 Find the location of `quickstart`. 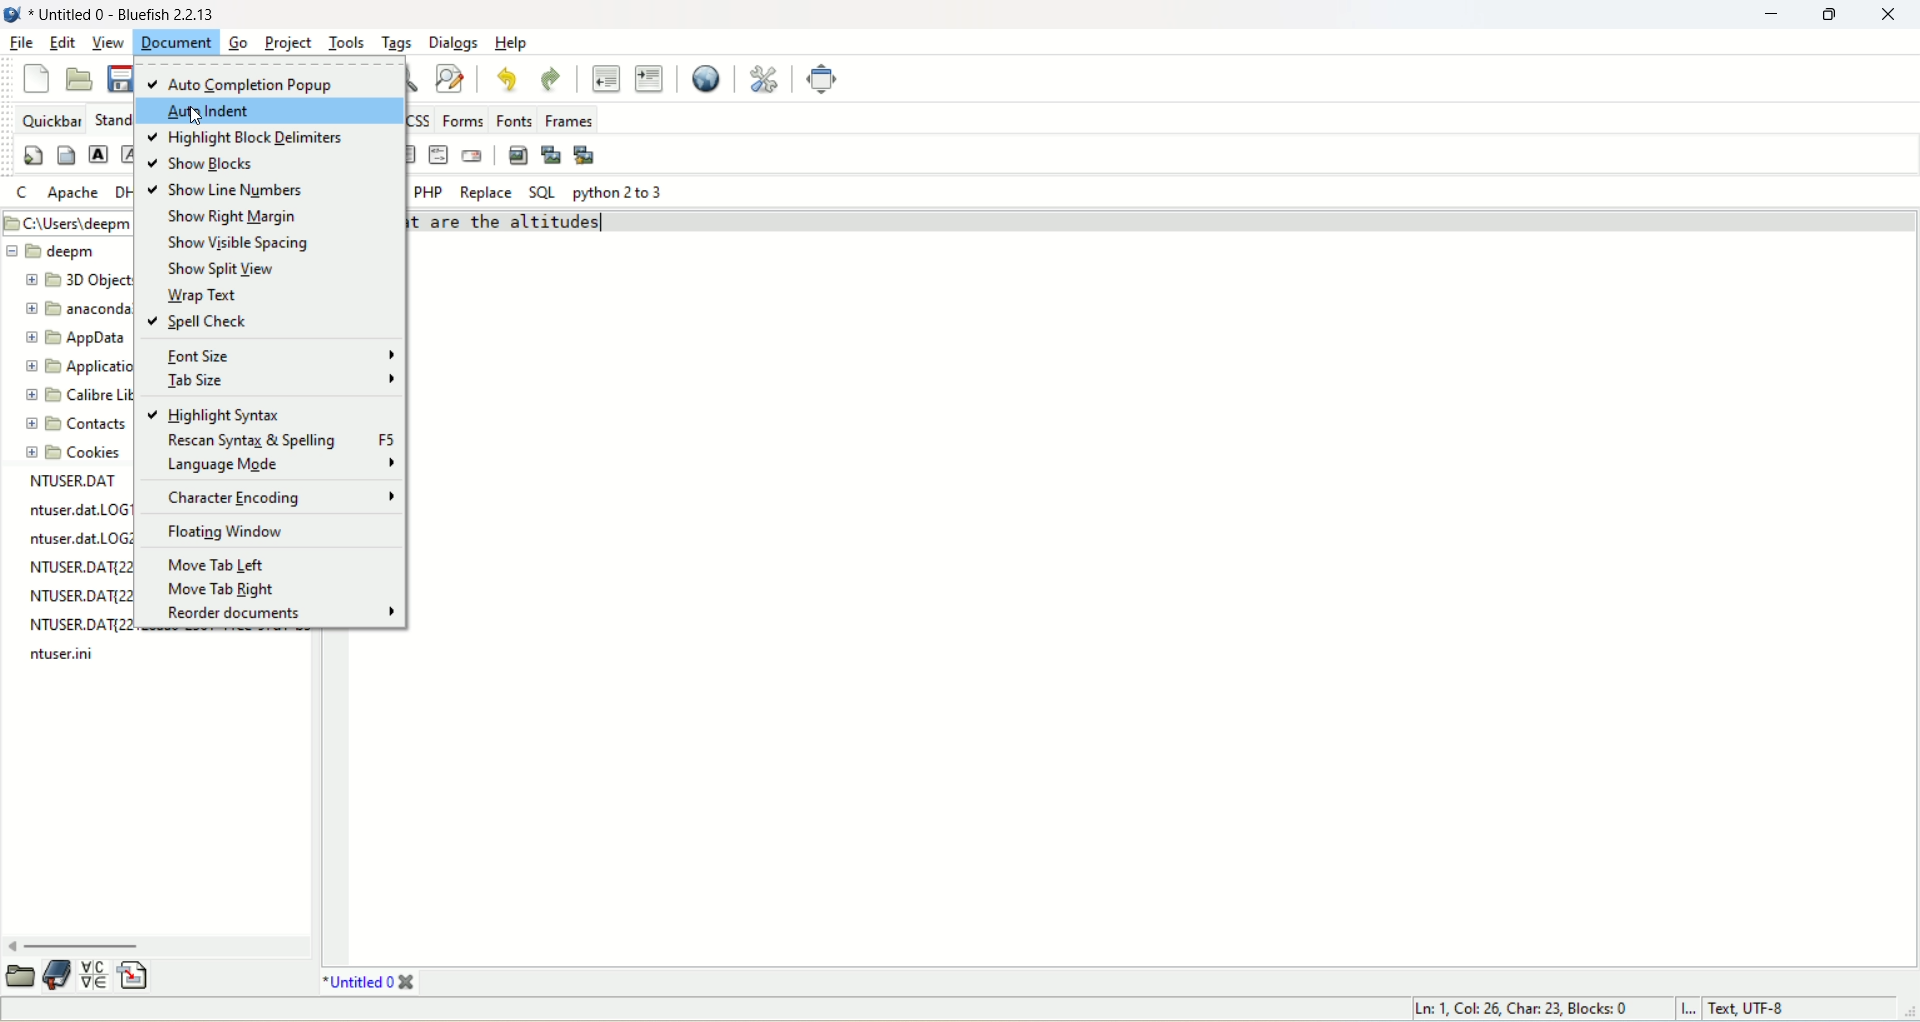

quickstart is located at coordinates (34, 153).